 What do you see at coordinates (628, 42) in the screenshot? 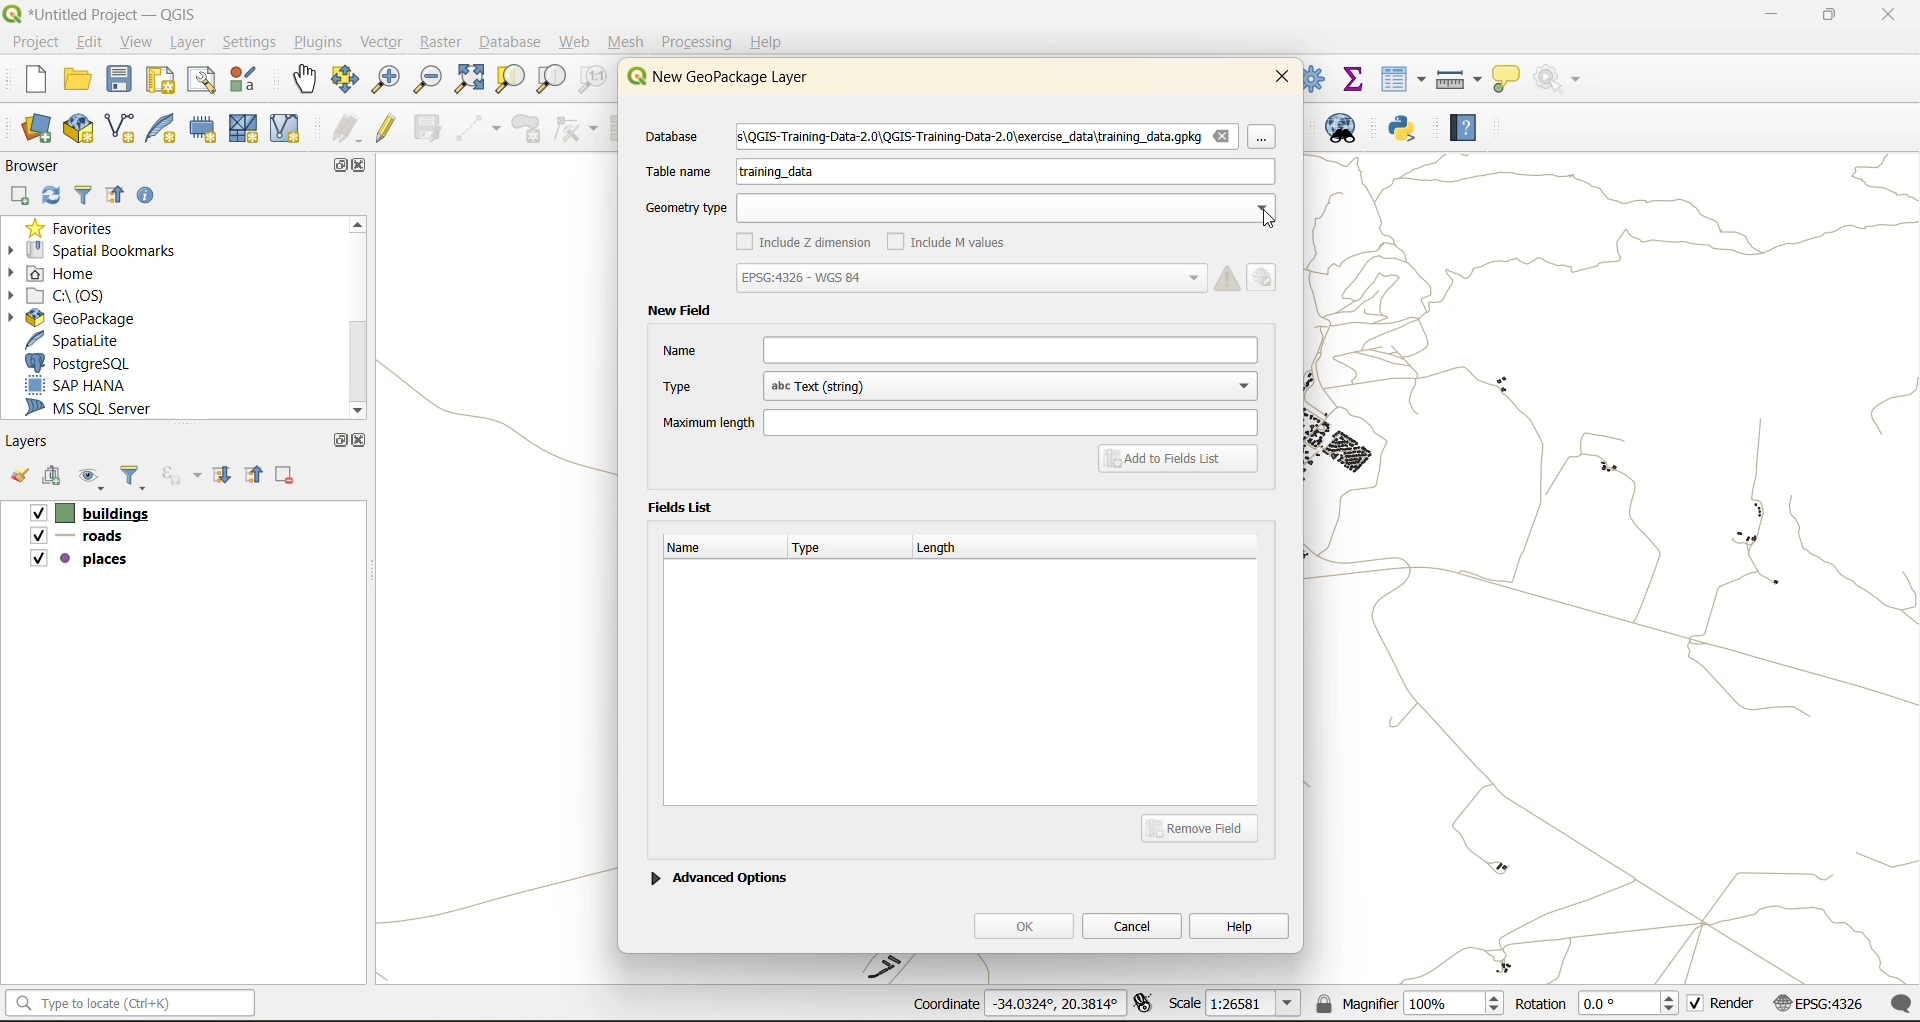
I see `mesh` at bounding box center [628, 42].